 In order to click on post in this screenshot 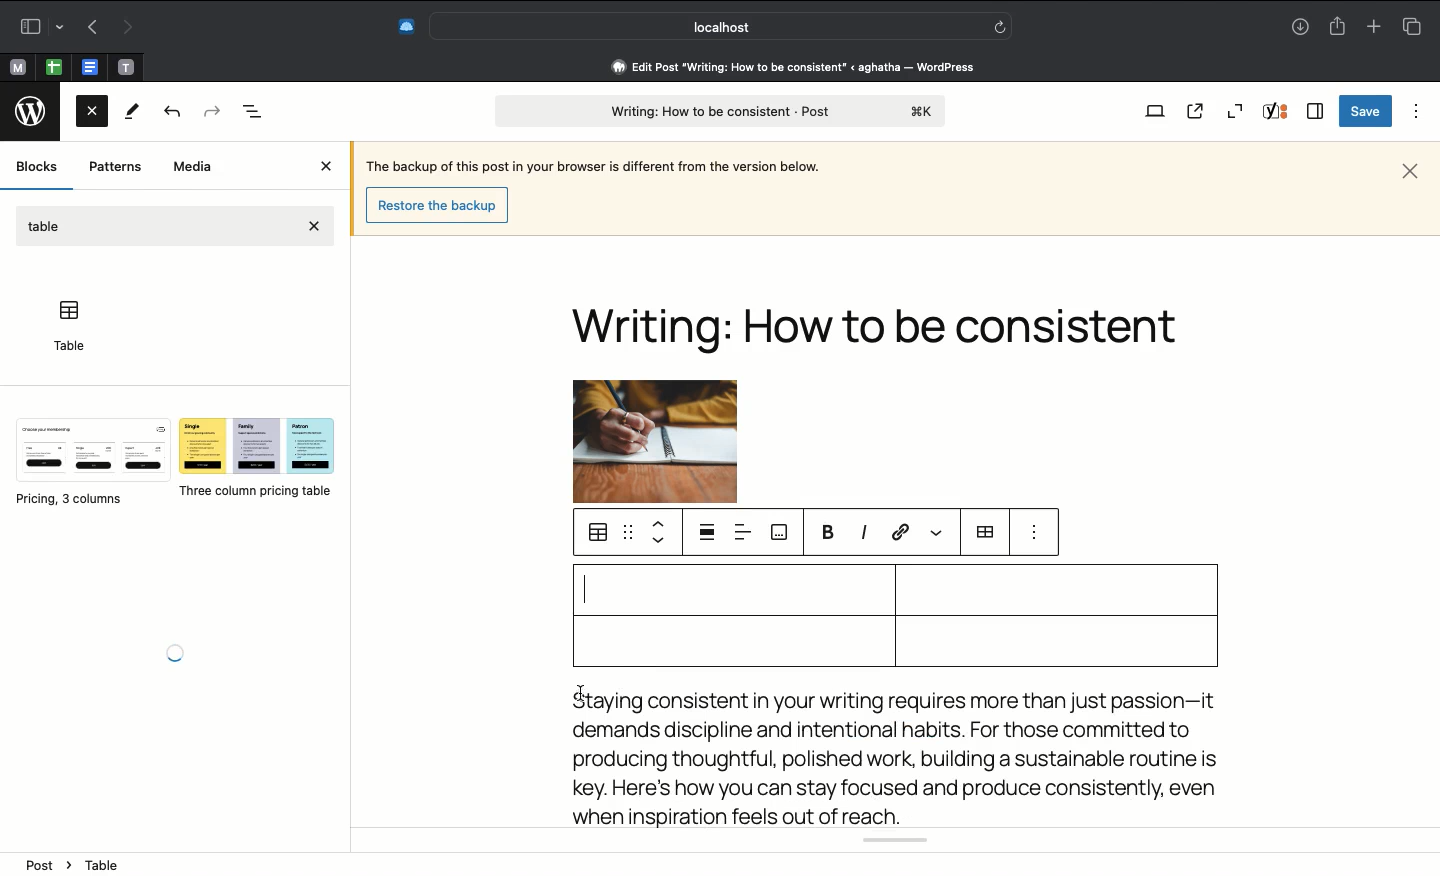, I will do `click(721, 111)`.